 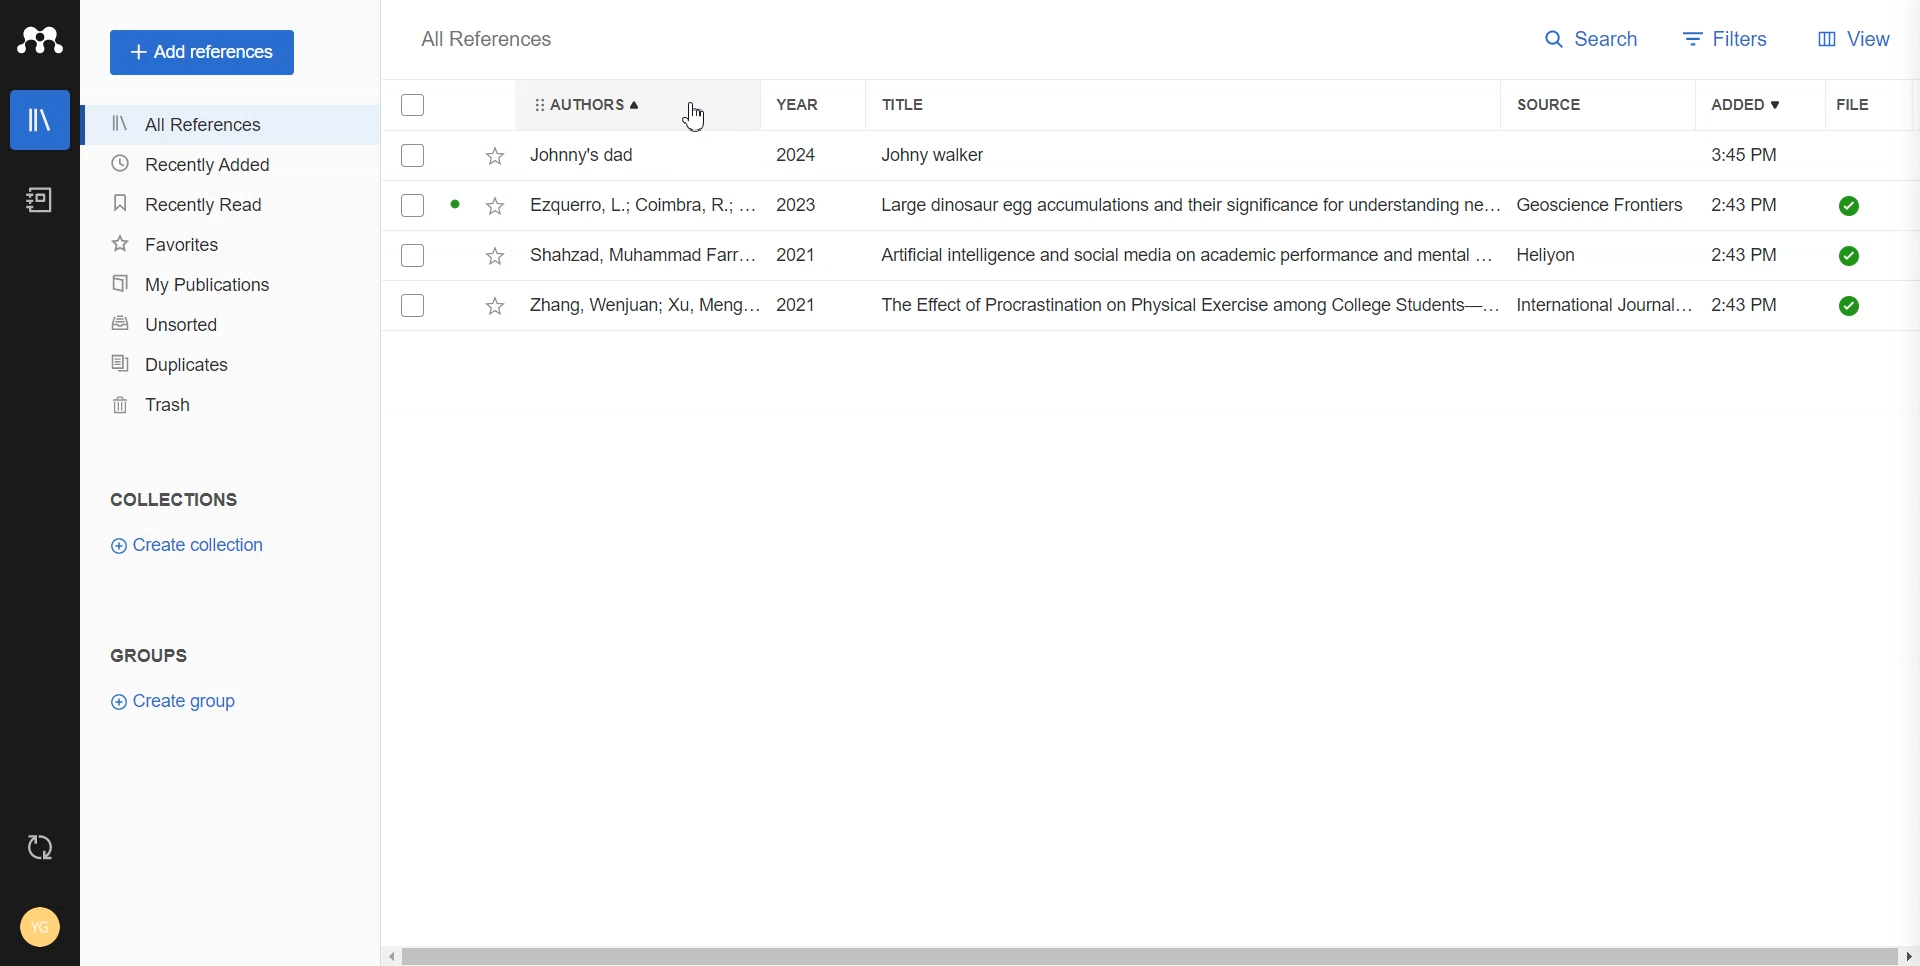 What do you see at coordinates (38, 928) in the screenshot?
I see `Account` at bounding box center [38, 928].